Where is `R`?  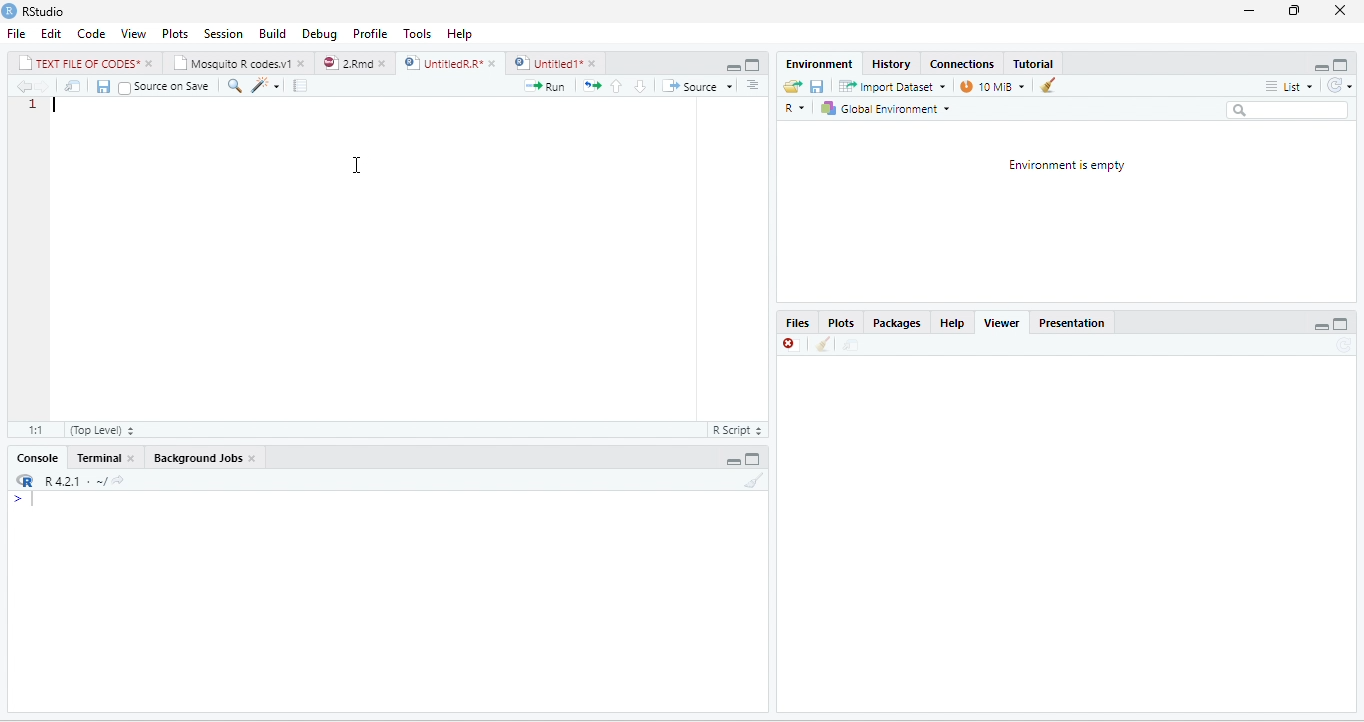
R is located at coordinates (798, 108).